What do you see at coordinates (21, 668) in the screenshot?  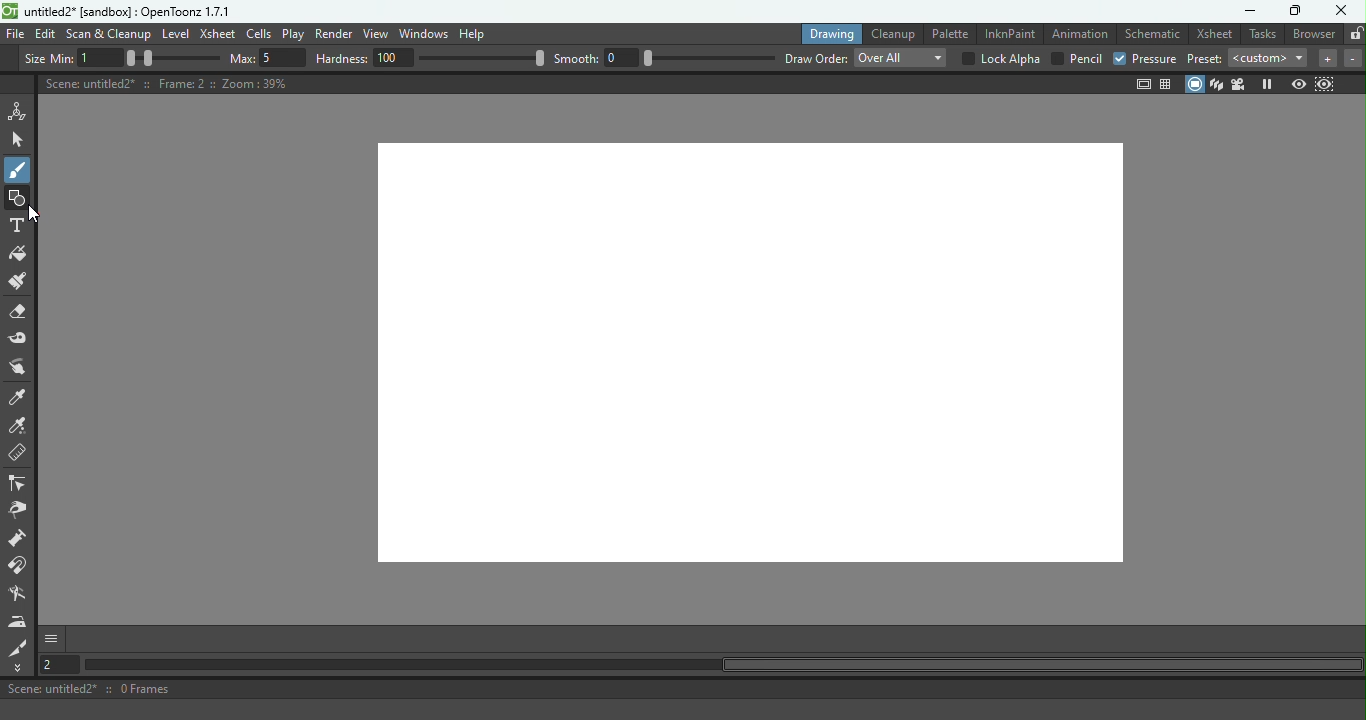 I see `More tools` at bounding box center [21, 668].